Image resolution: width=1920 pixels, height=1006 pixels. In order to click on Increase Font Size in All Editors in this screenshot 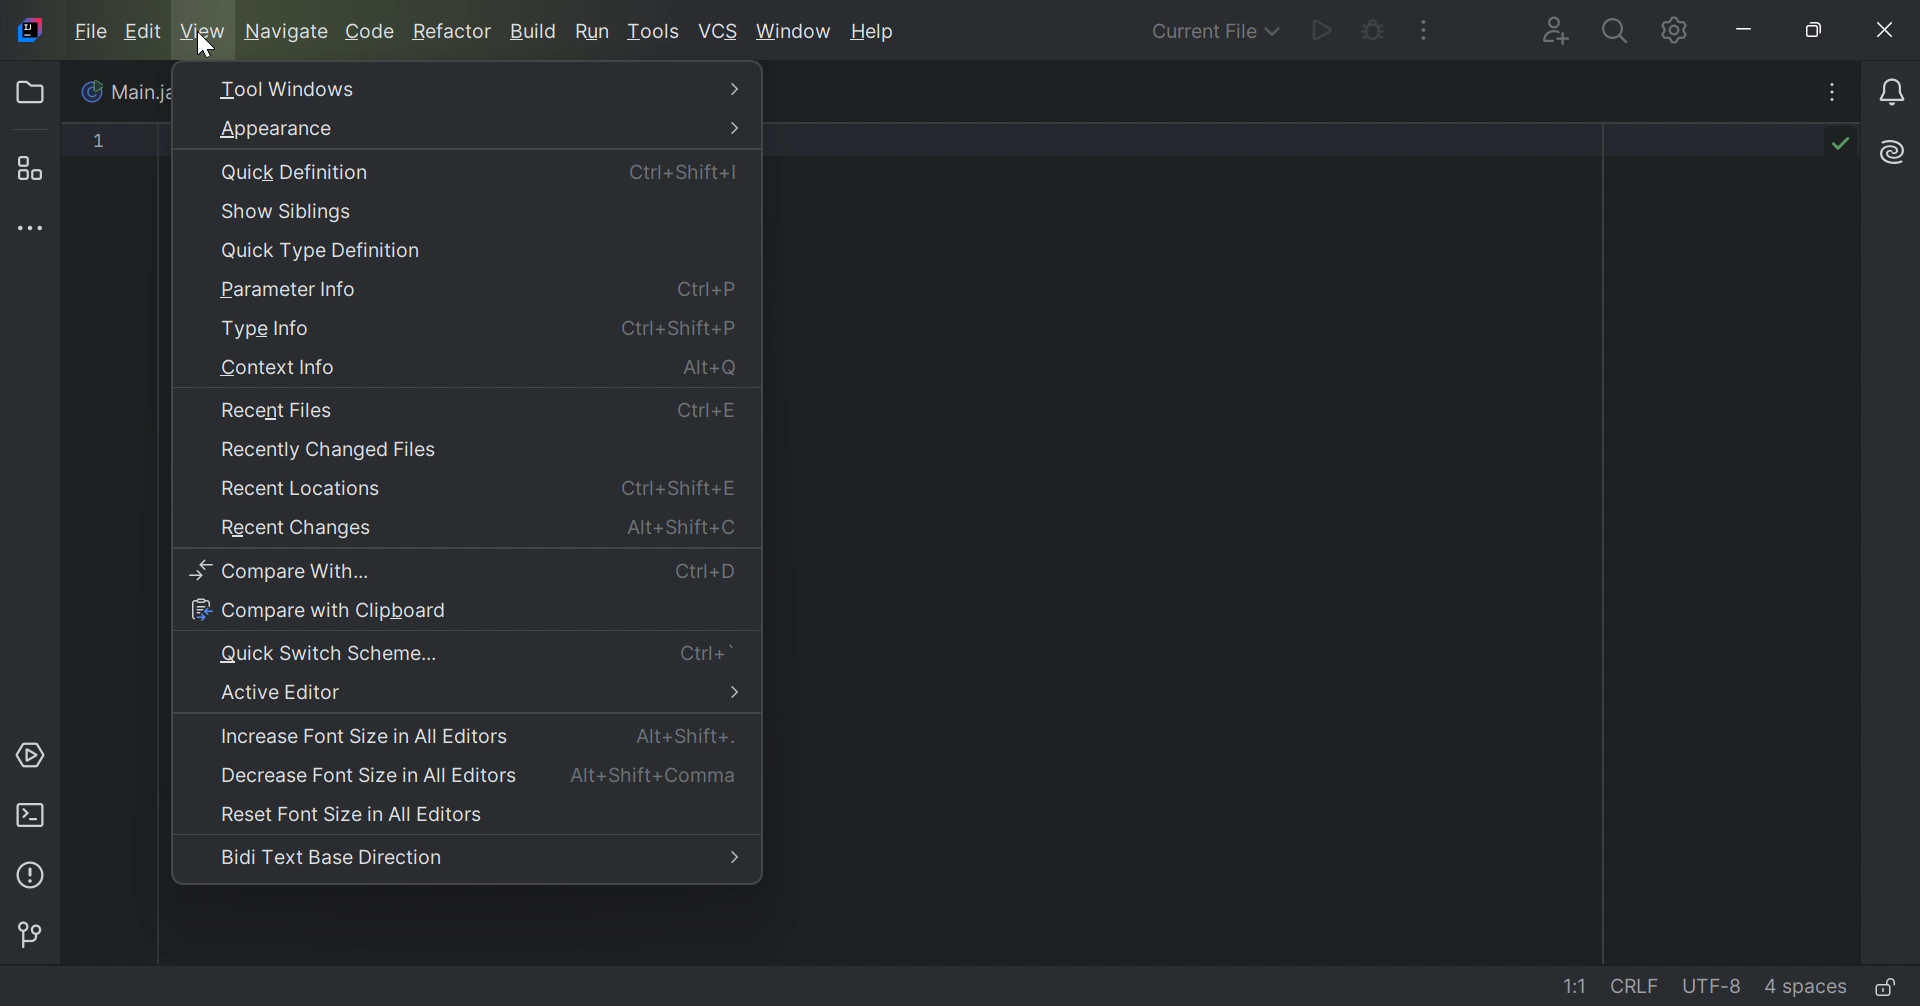, I will do `click(366, 737)`.